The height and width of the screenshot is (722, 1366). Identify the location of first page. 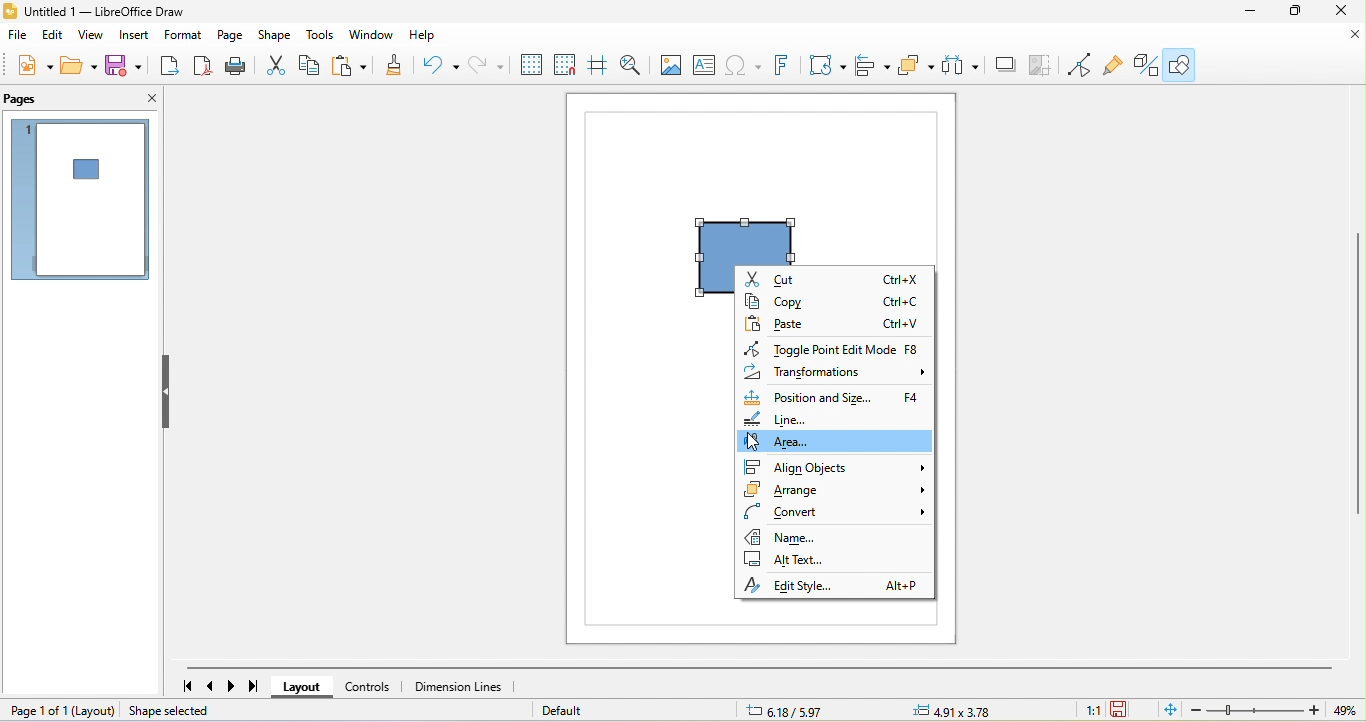
(181, 687).